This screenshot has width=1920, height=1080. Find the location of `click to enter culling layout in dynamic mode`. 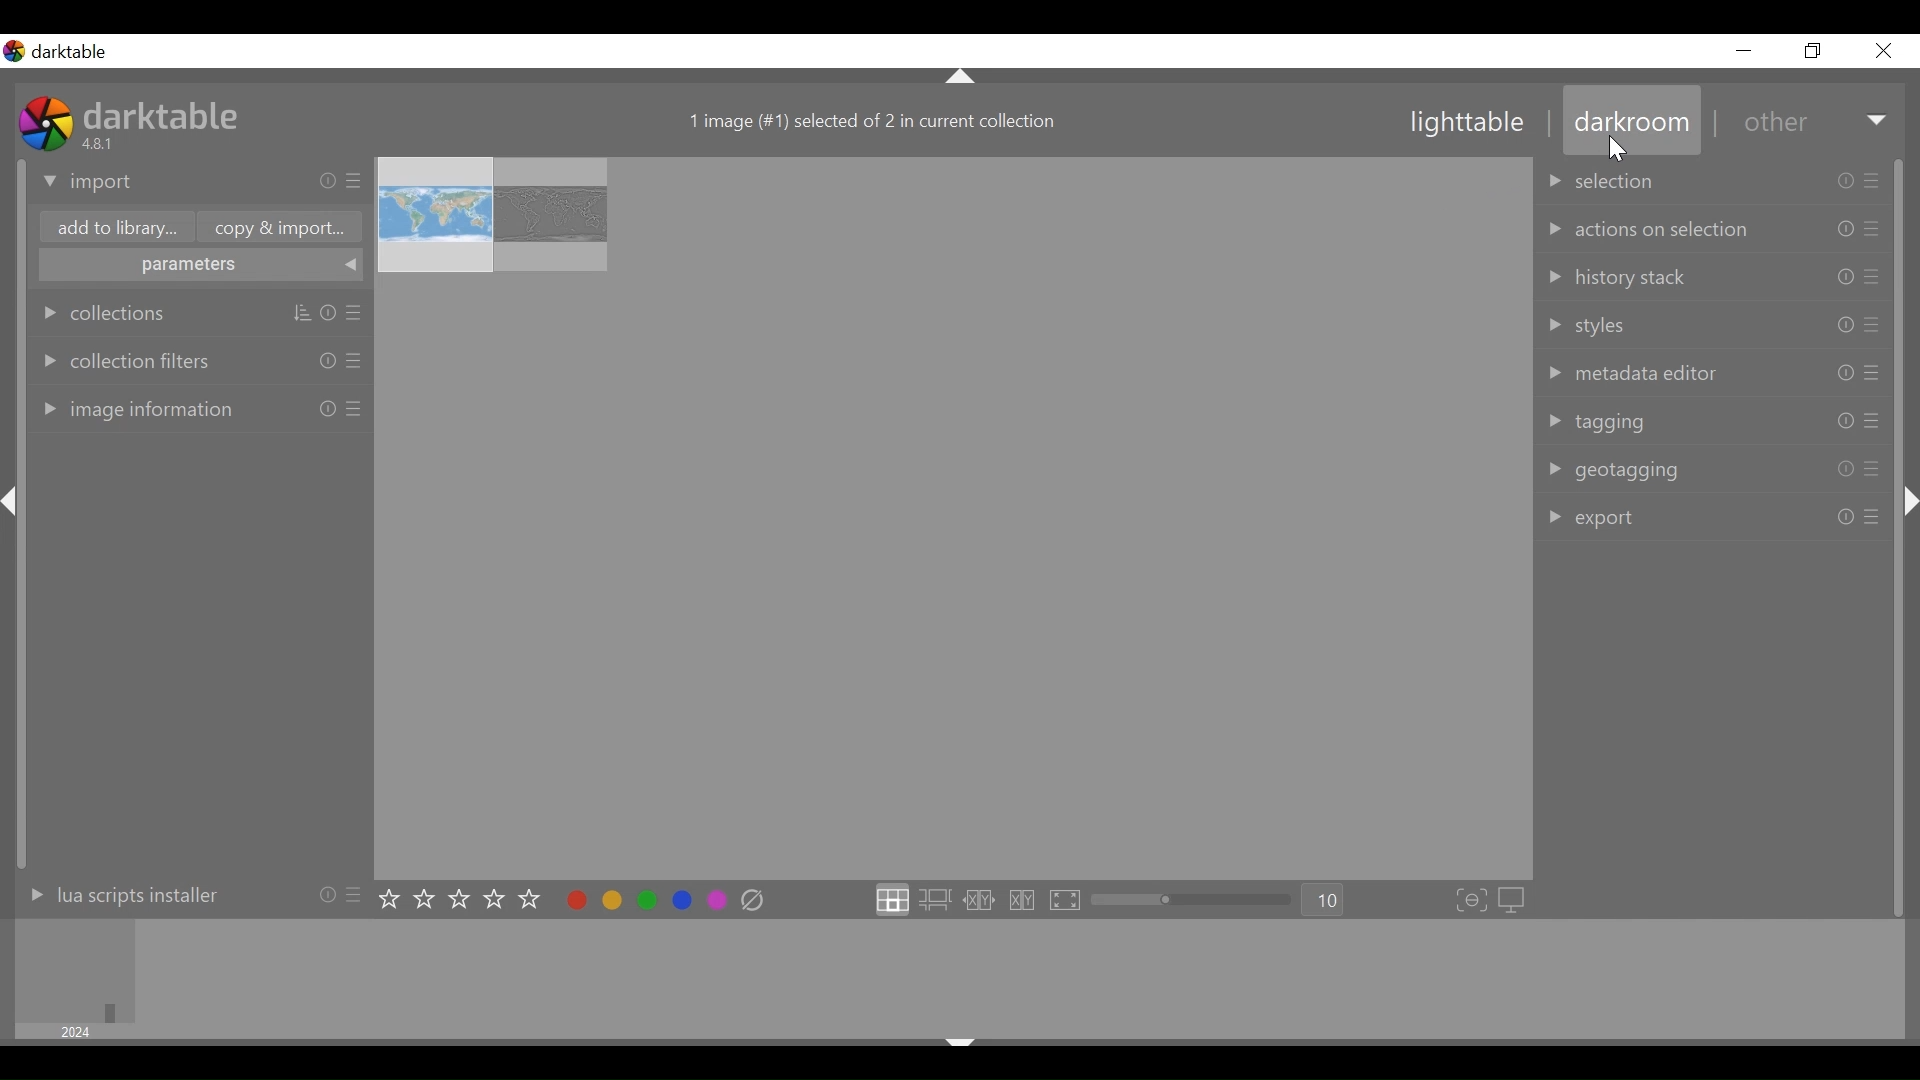

click to enter culling layout in dynamic mode is located at coordinates (1024, 901).